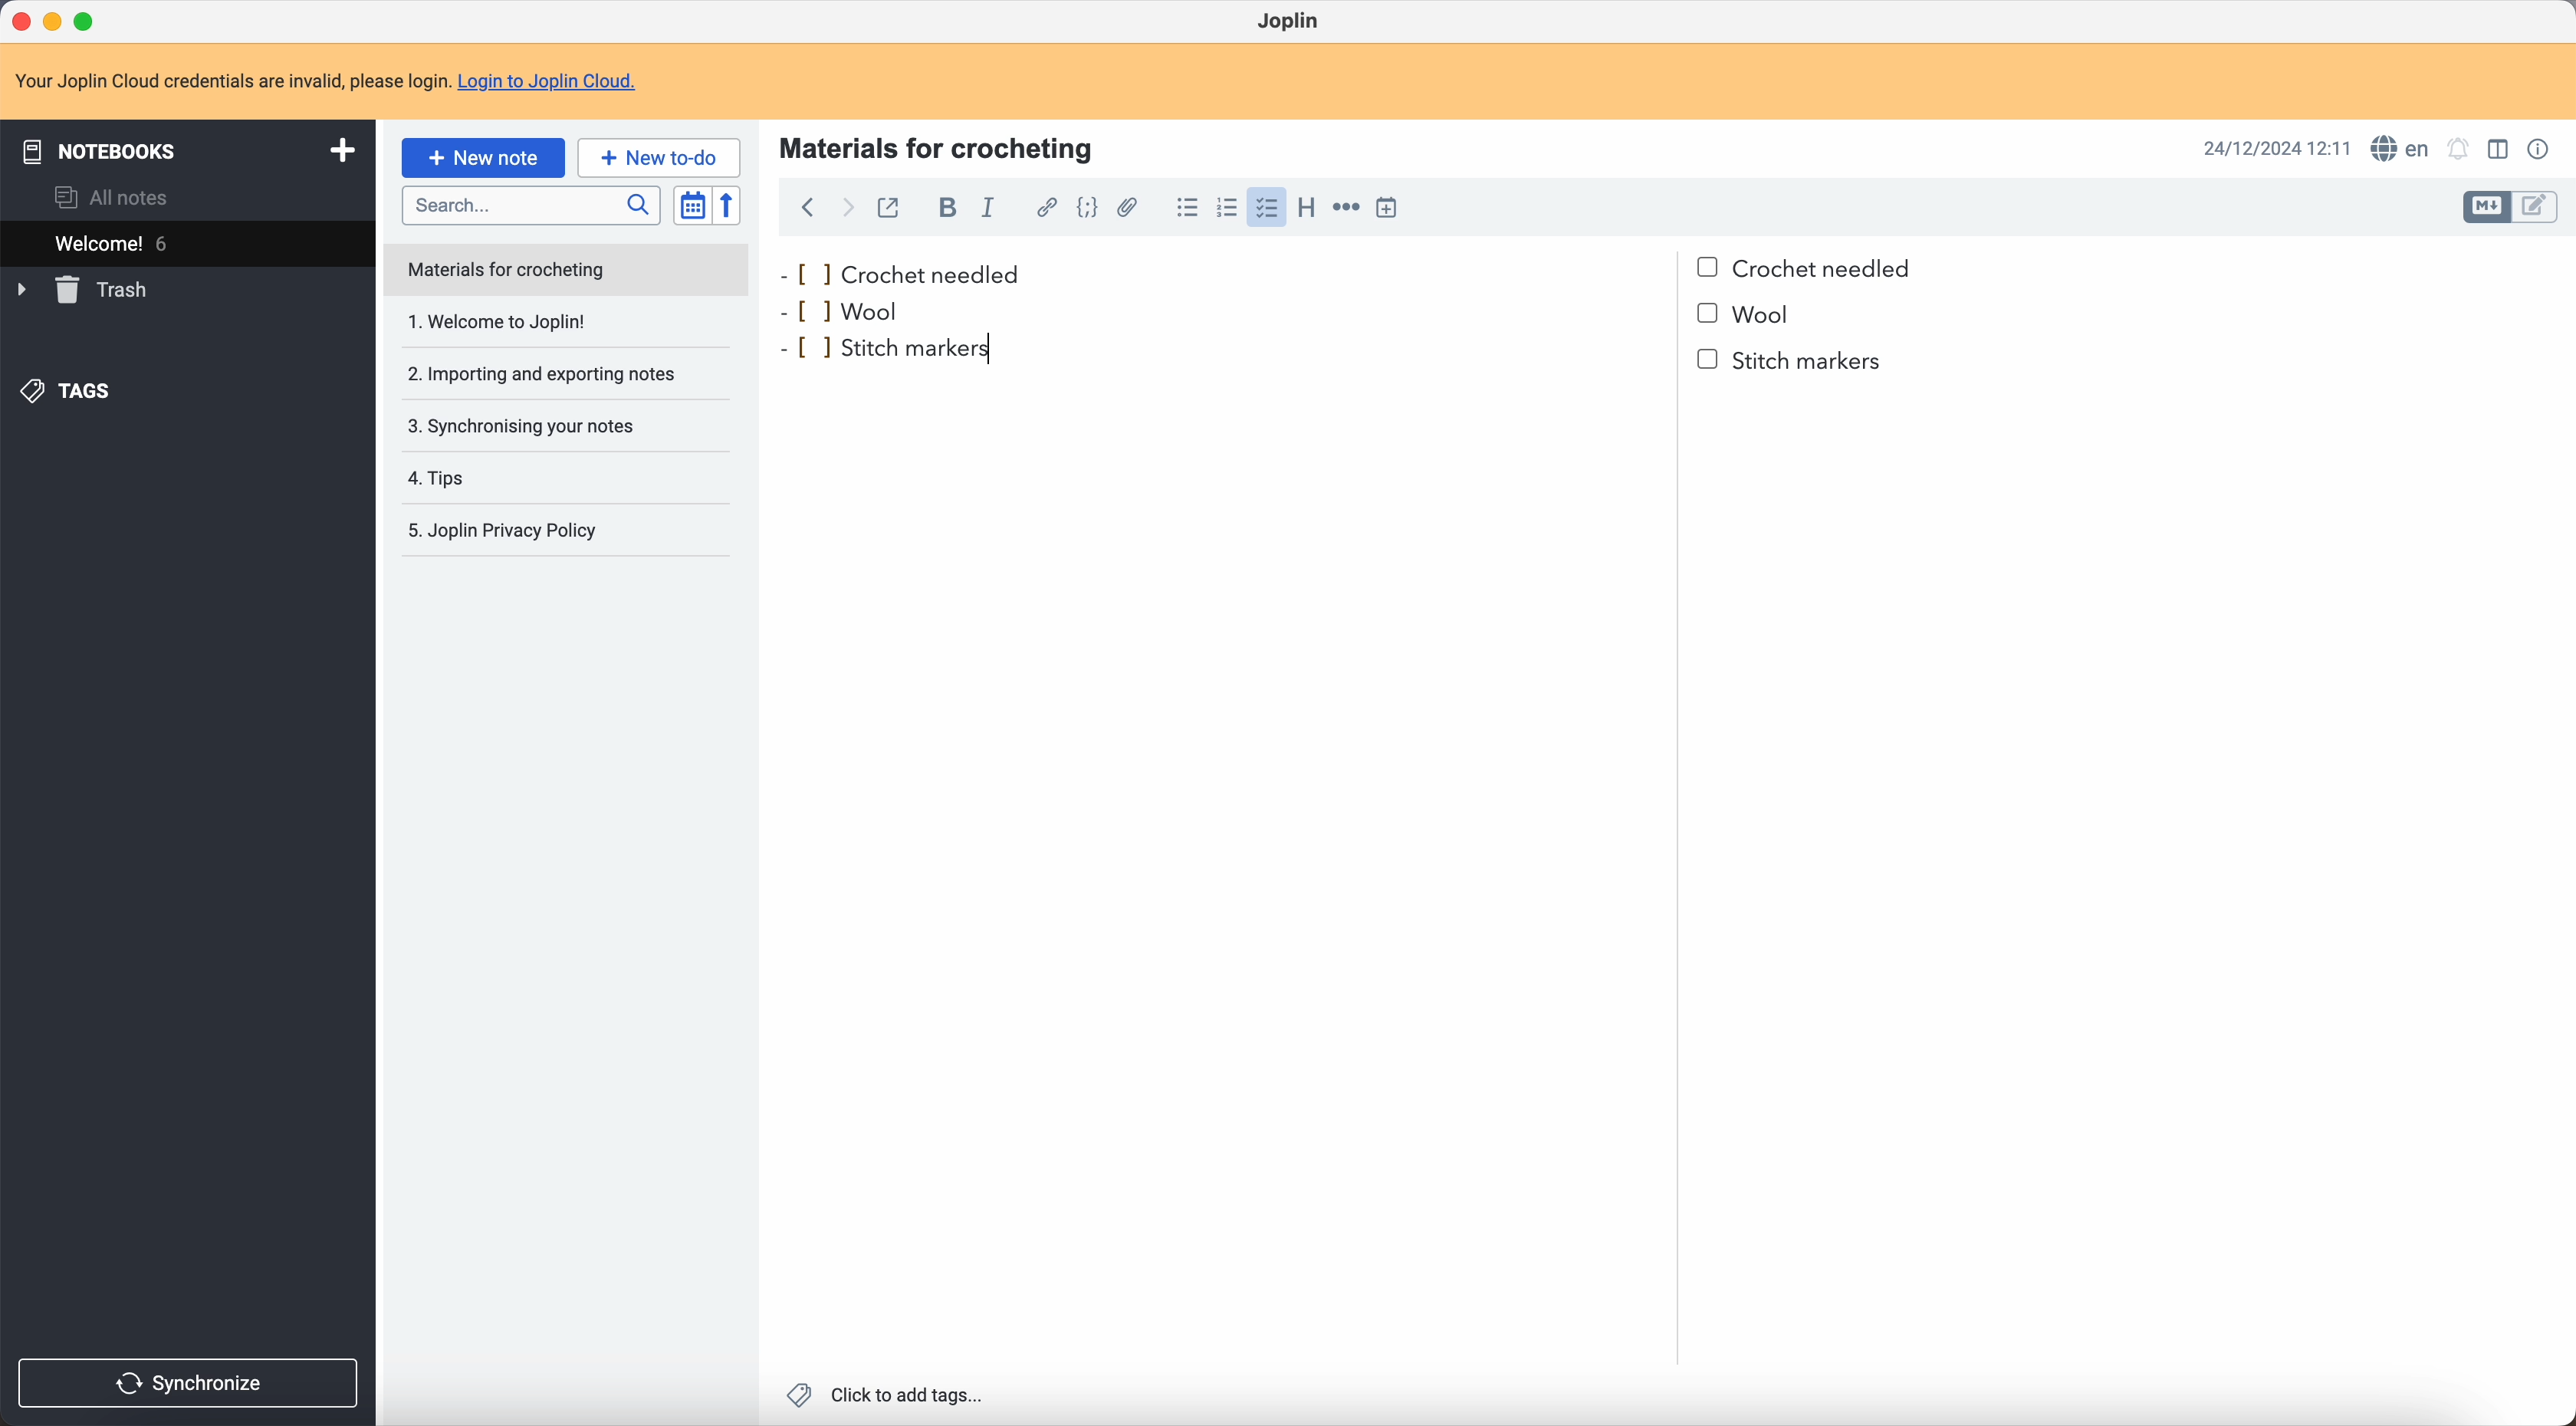 This screenshot has height=1426, width=2576. I want to click on insert time, so click(1390, 208).